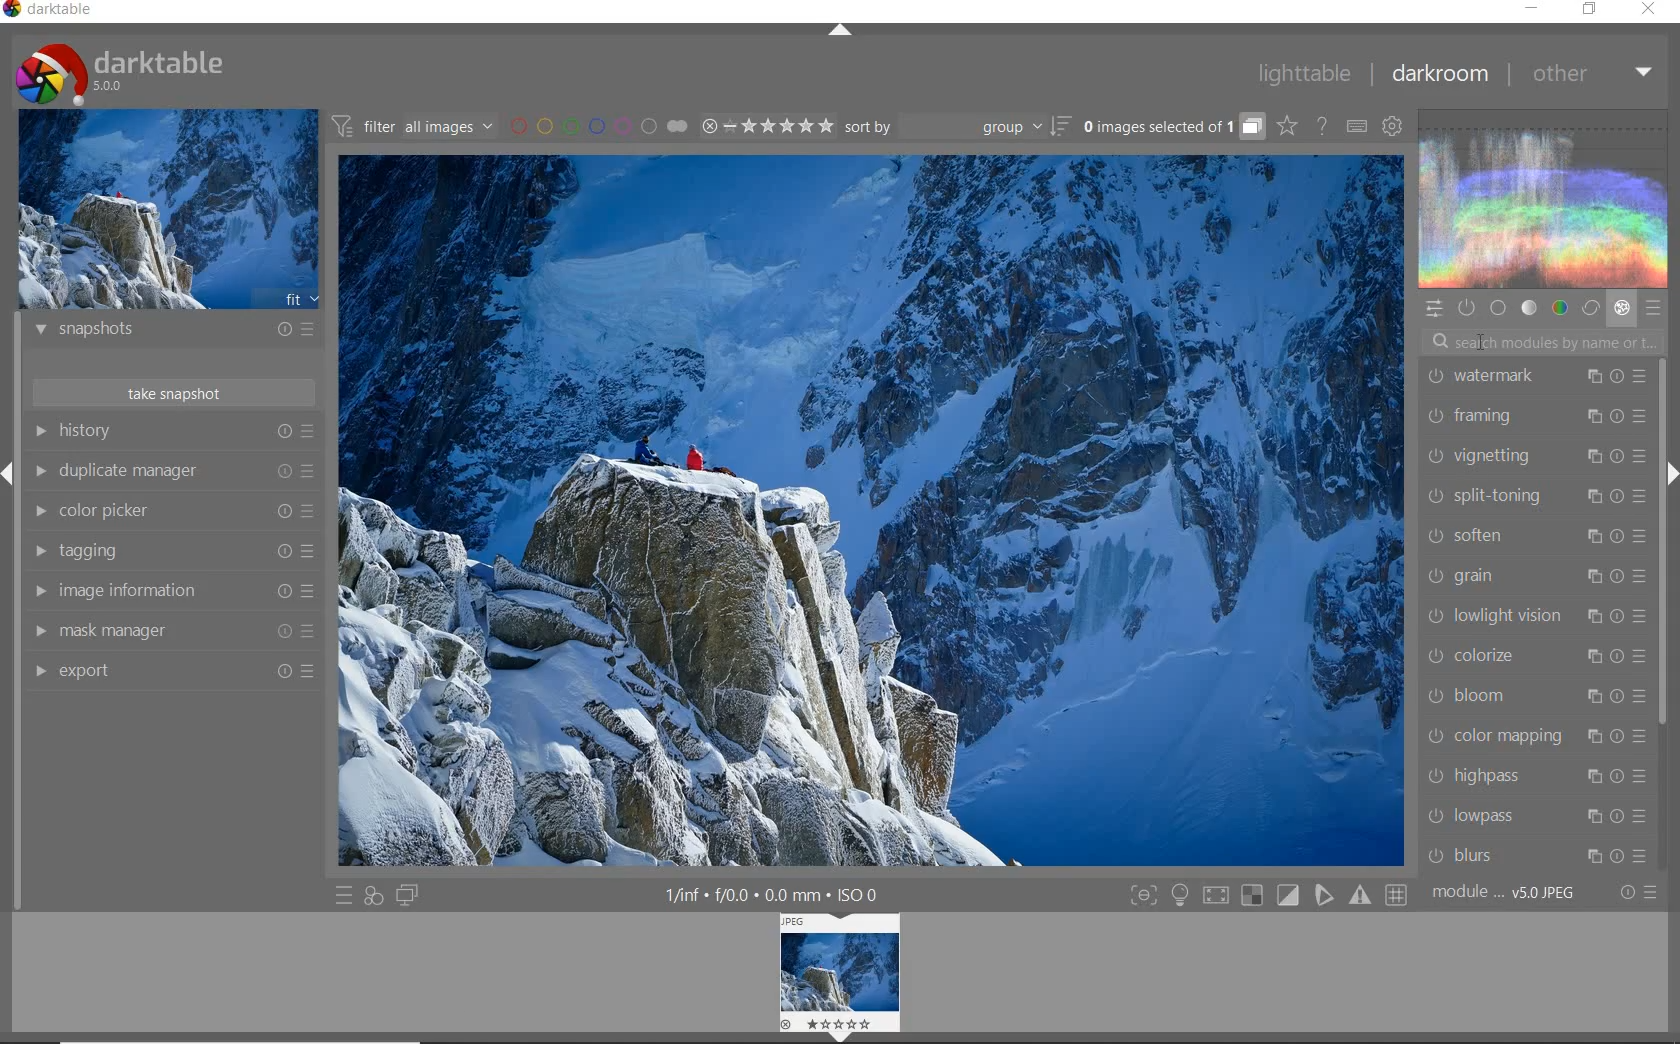 The height and width of the screenshot is (1044, 1680). What do you see at coordinates (1286, 128) in the screenshot?
I see `click to change overlays on thumbnails` at bounding box center [1286, 128].